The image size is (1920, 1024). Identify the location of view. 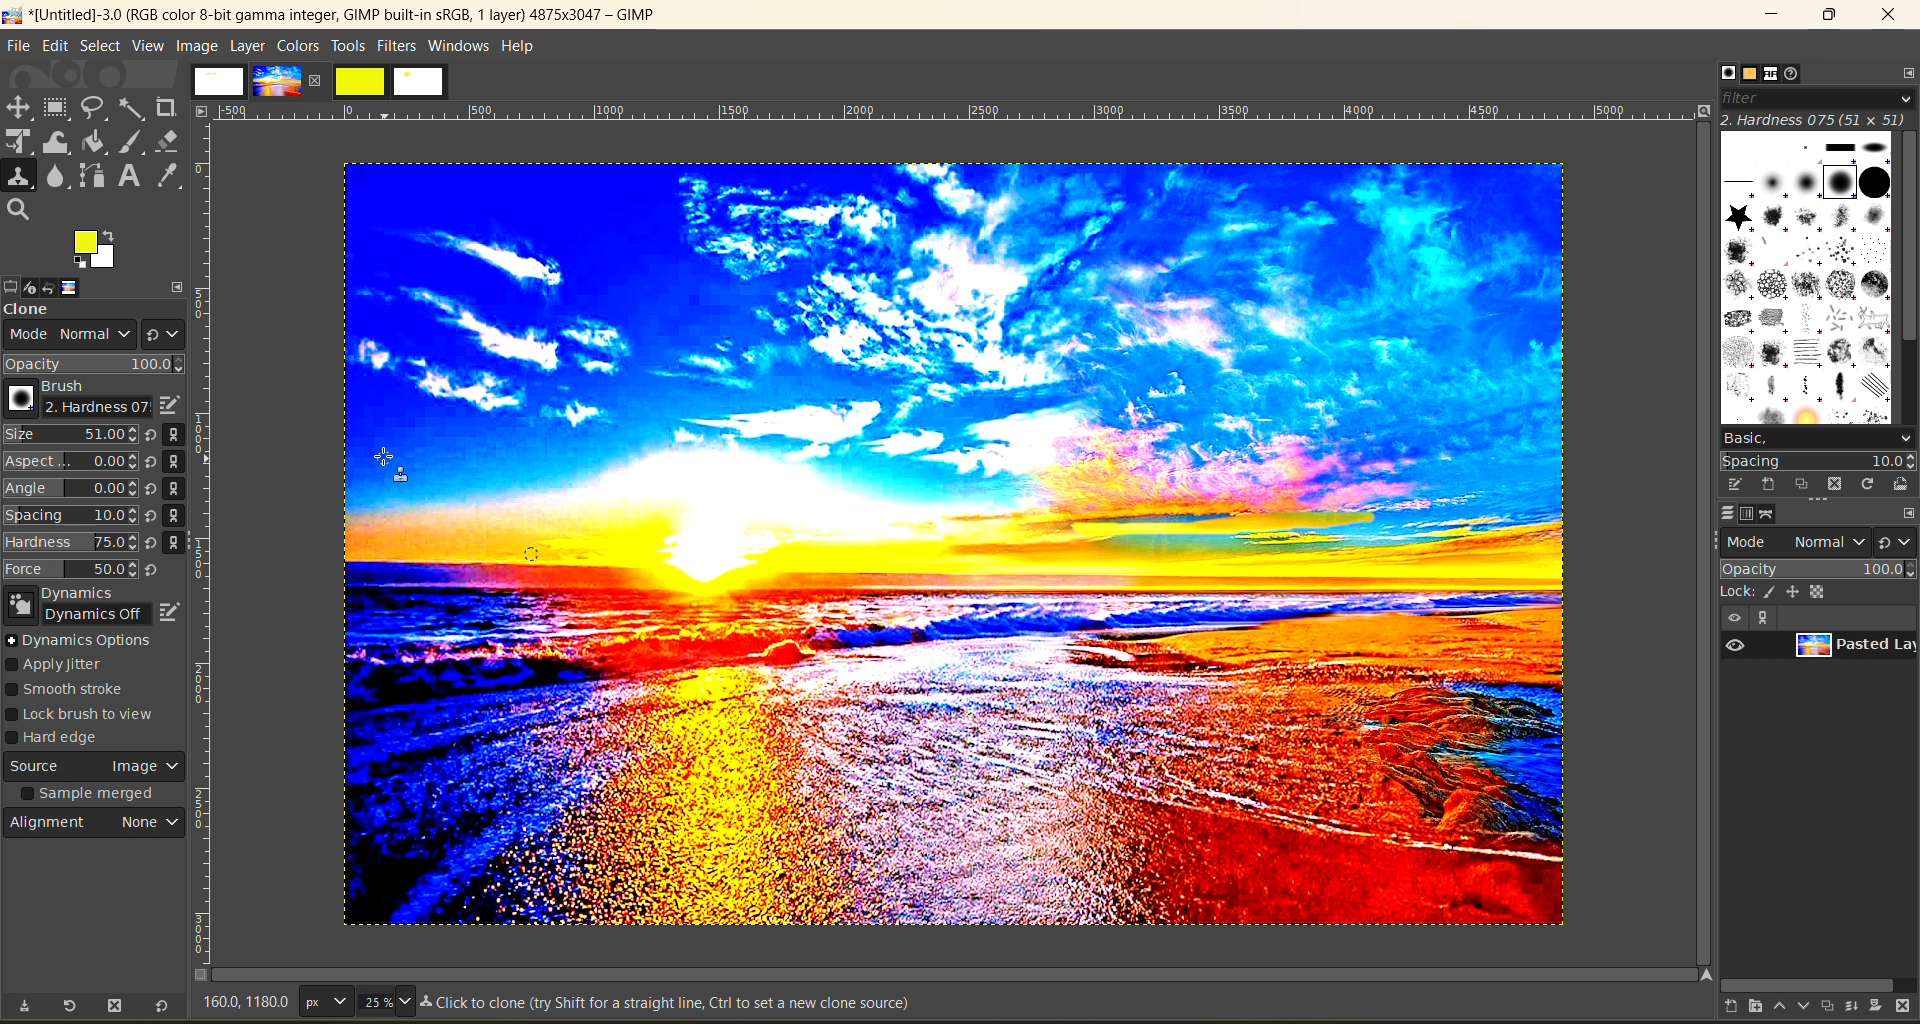
(1732, 618).